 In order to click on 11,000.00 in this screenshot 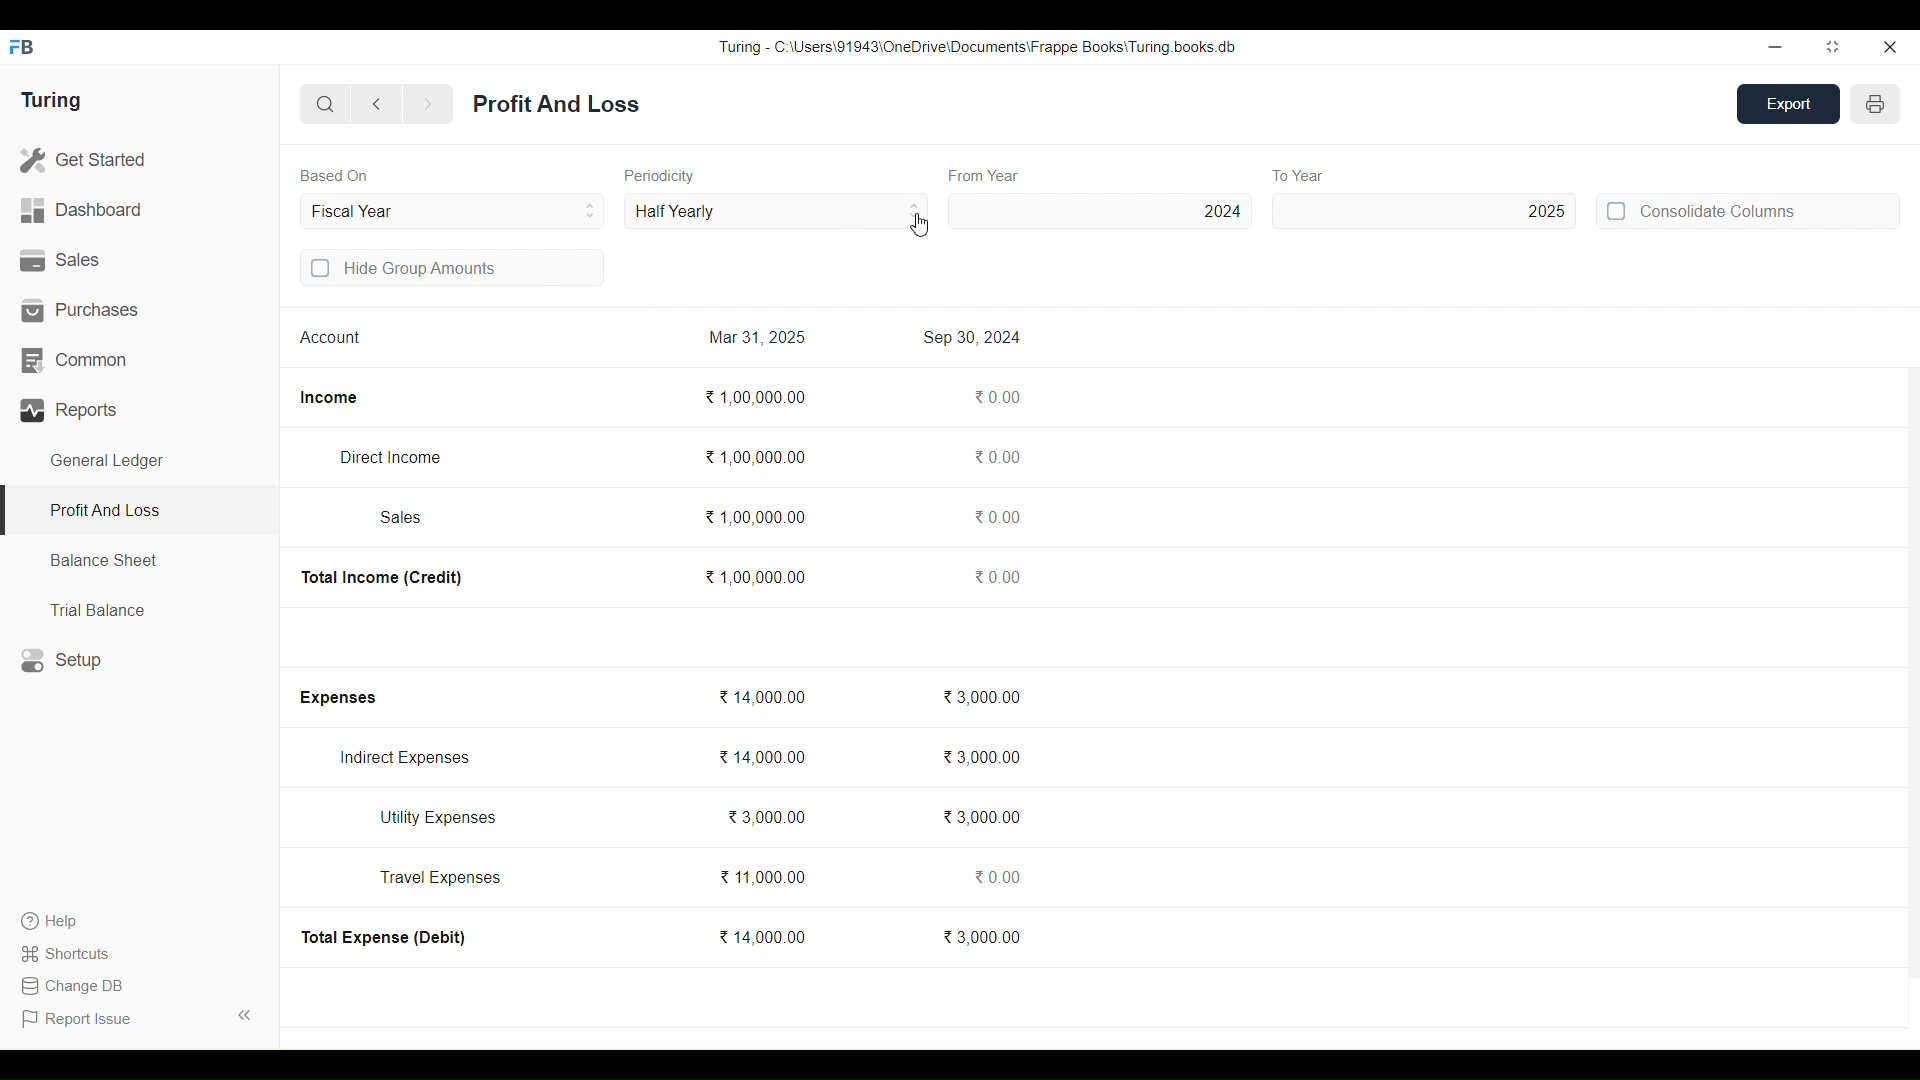, I will do `click(763, 877)`.